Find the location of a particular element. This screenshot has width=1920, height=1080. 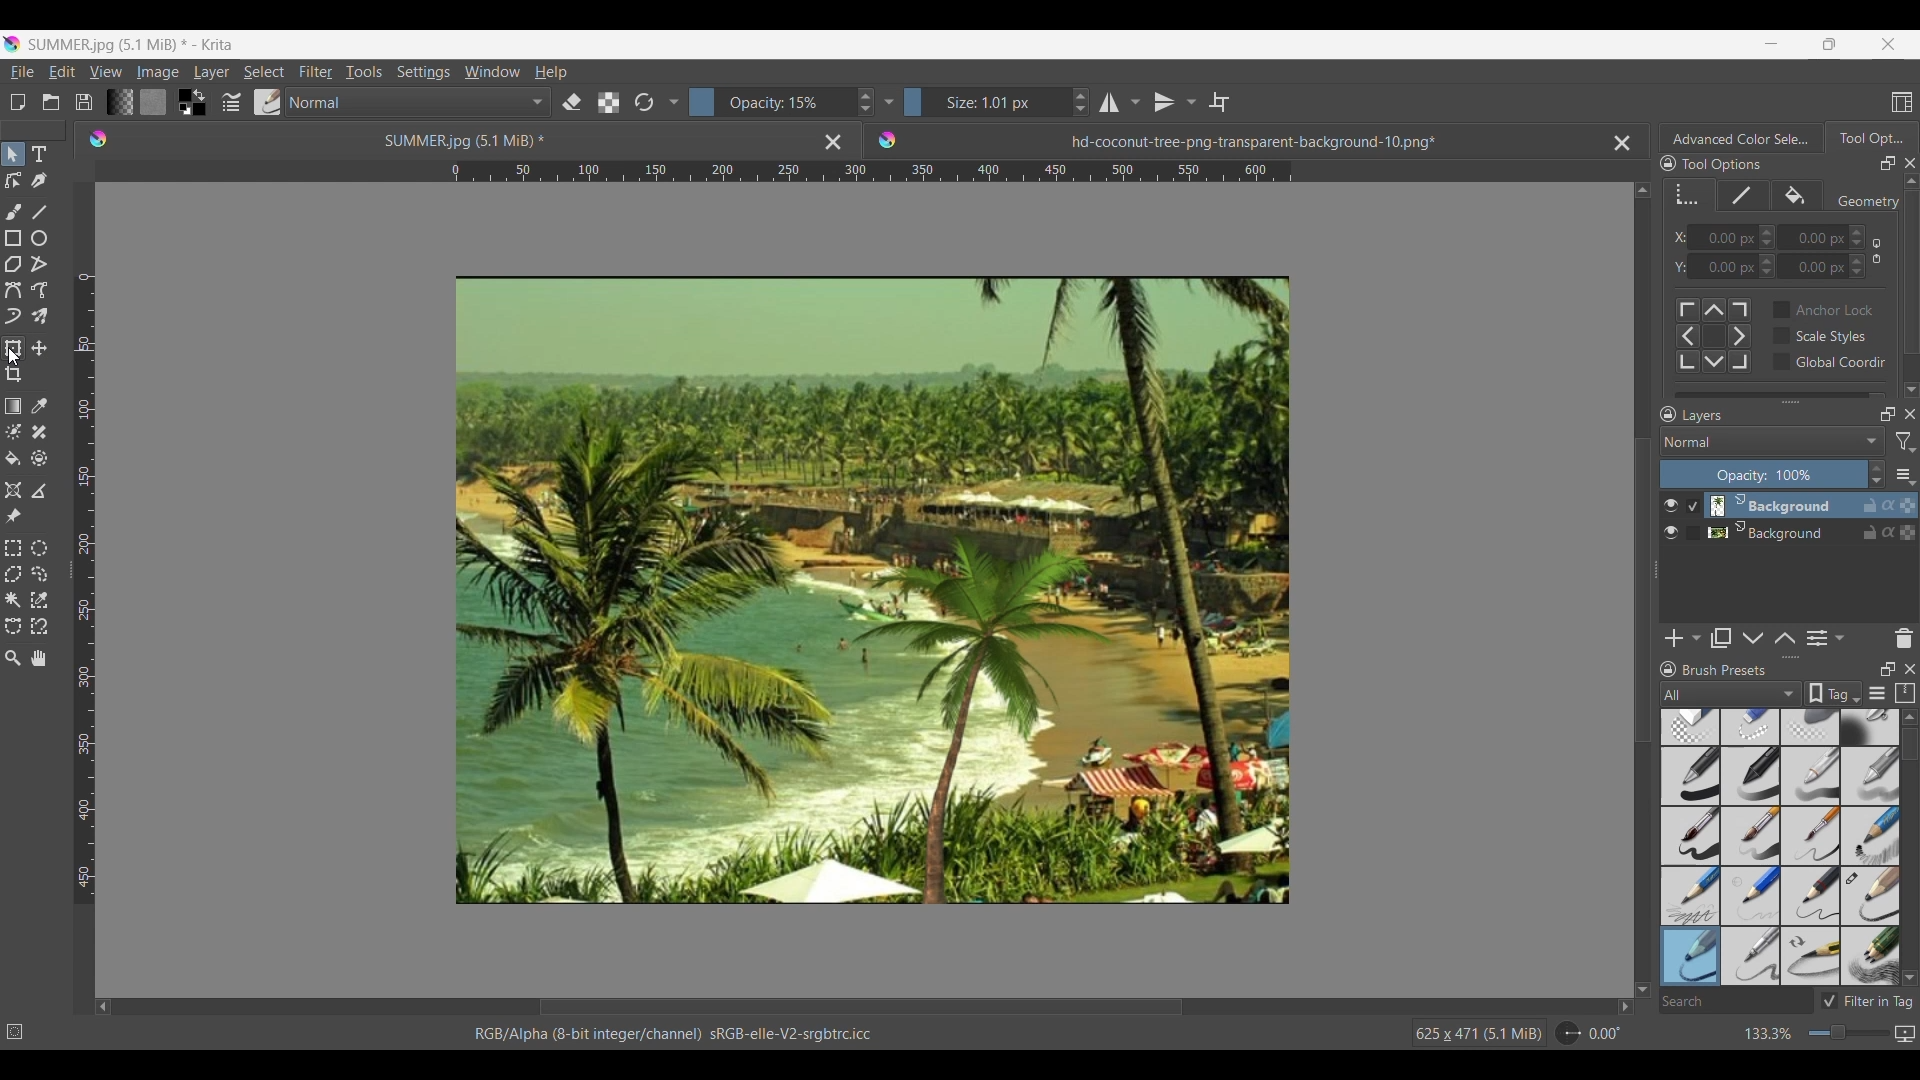

Information about the selected image is located at coordinates (1478, 1033).